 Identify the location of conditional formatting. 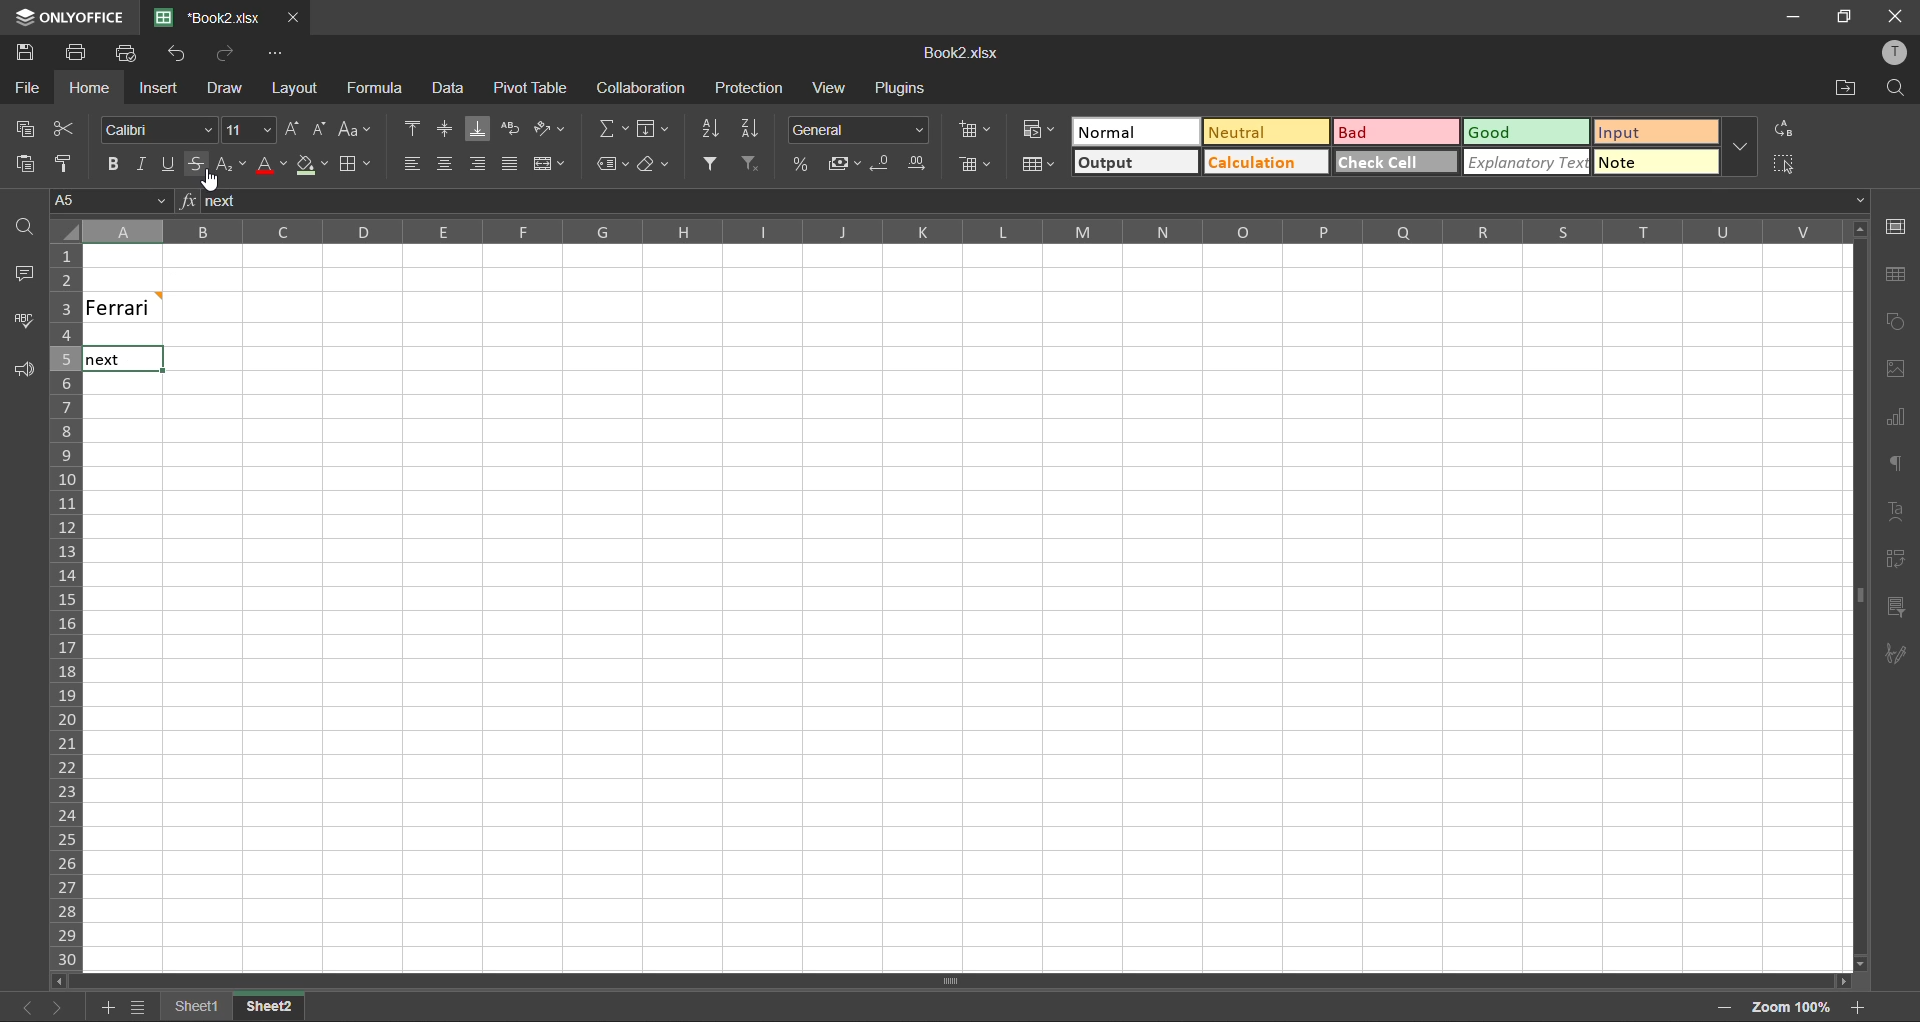
(1035, 128).